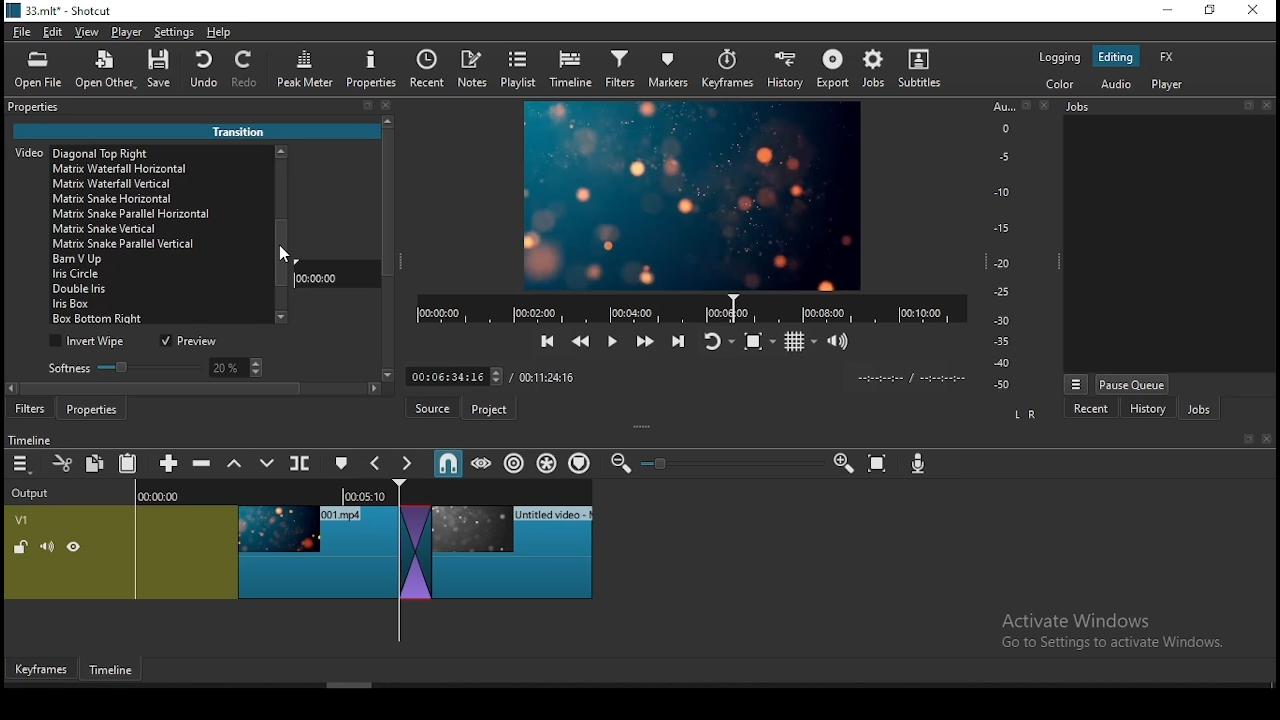 This screenshot has height=720, width=1280. I want to click on create/edit marker, so click(344, 464).